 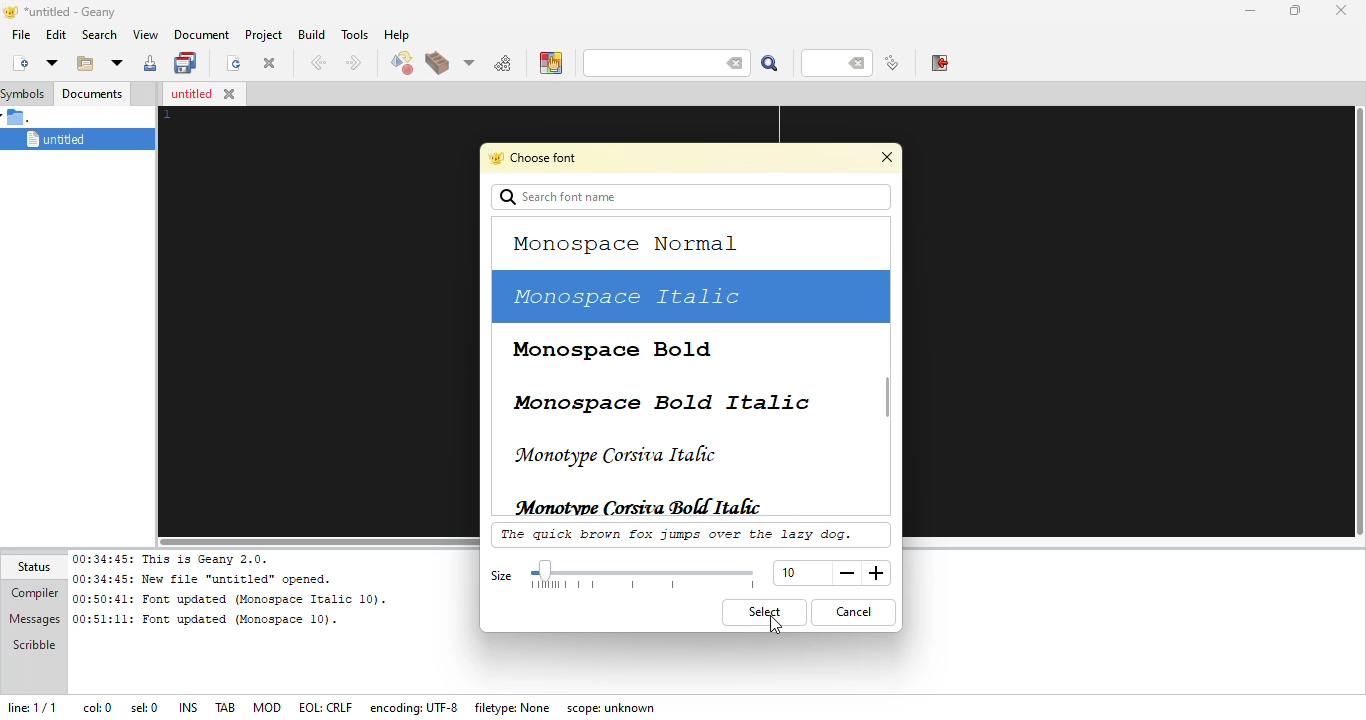 What do you see at coordinates (859, 64) in the screenshot?
I see `back space` at bounding box center [859, 64].